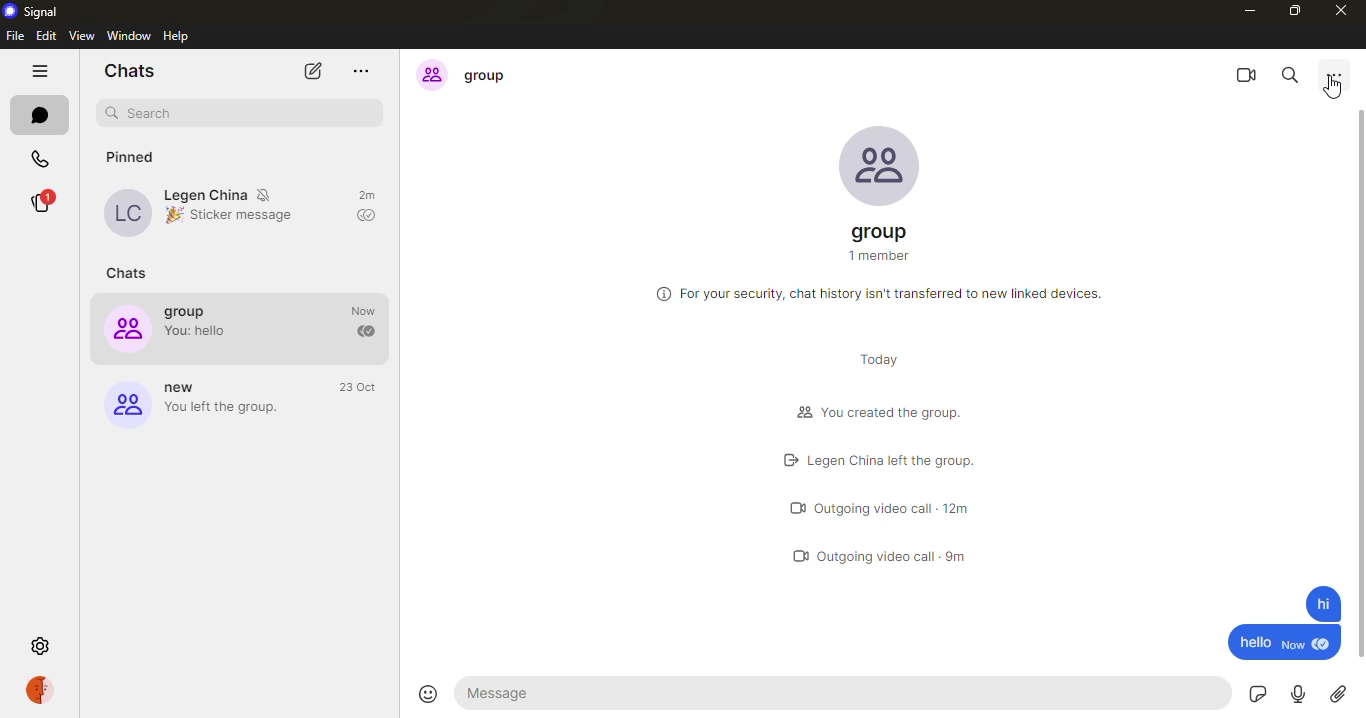 This screenshot has width=1366, height=718. Describe the element at coordinates (177, 36) in the screenshot. I see `help` at that location.